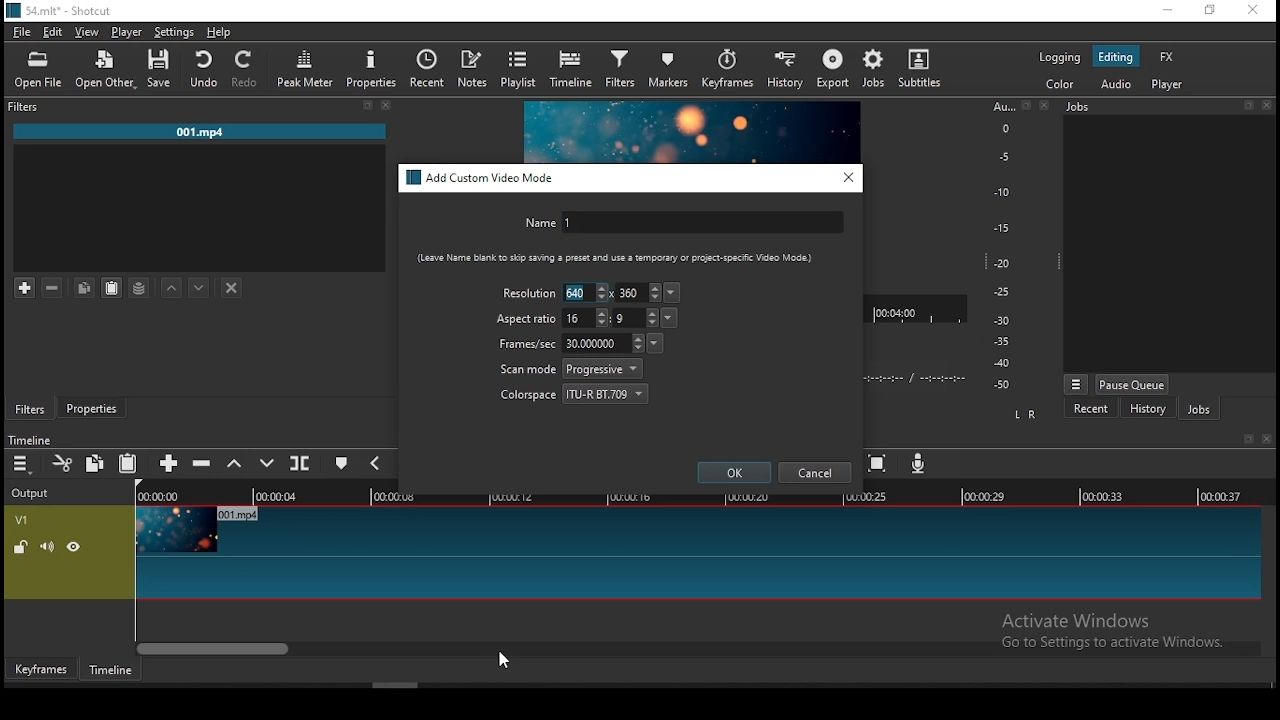 This screenshot has width=1280, height=720. What do you see at coordinates (219, 32) in the screenshot?
I see `help` at bounding box center [219, 32].